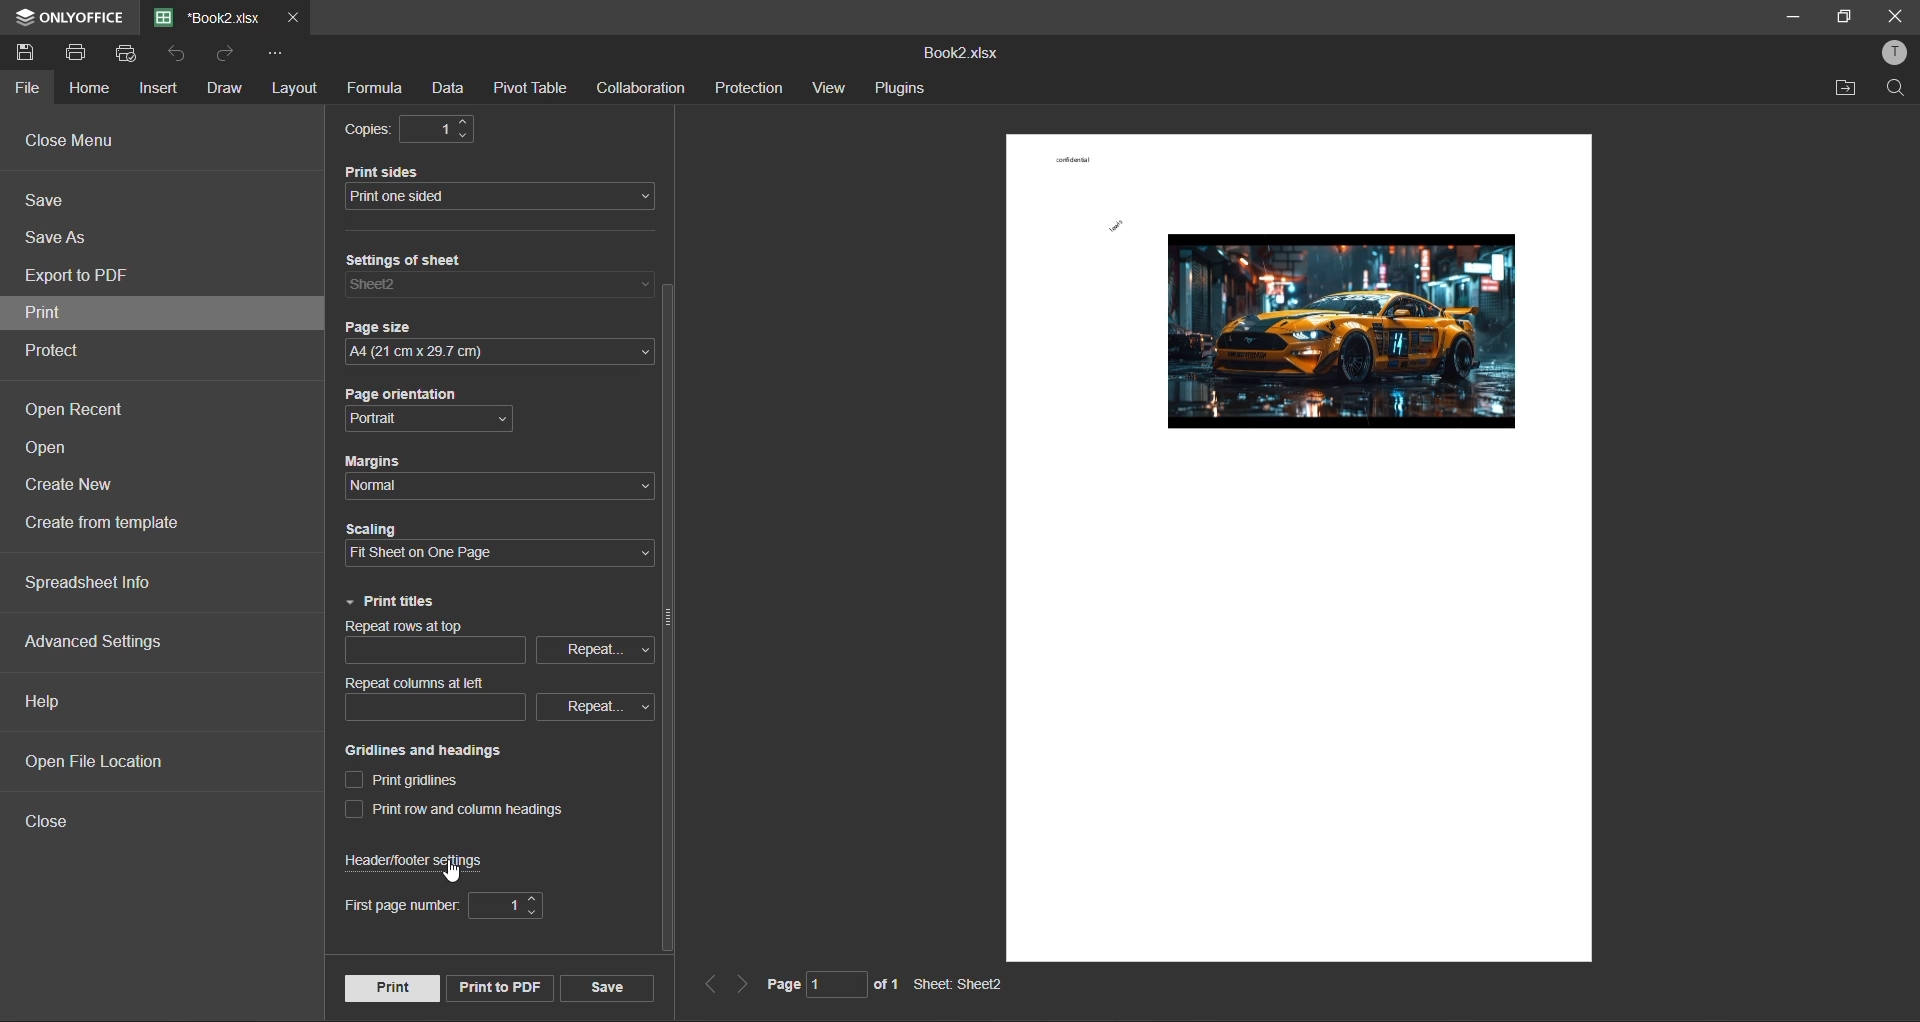  I want to click on page orientation, so click(428, 422).